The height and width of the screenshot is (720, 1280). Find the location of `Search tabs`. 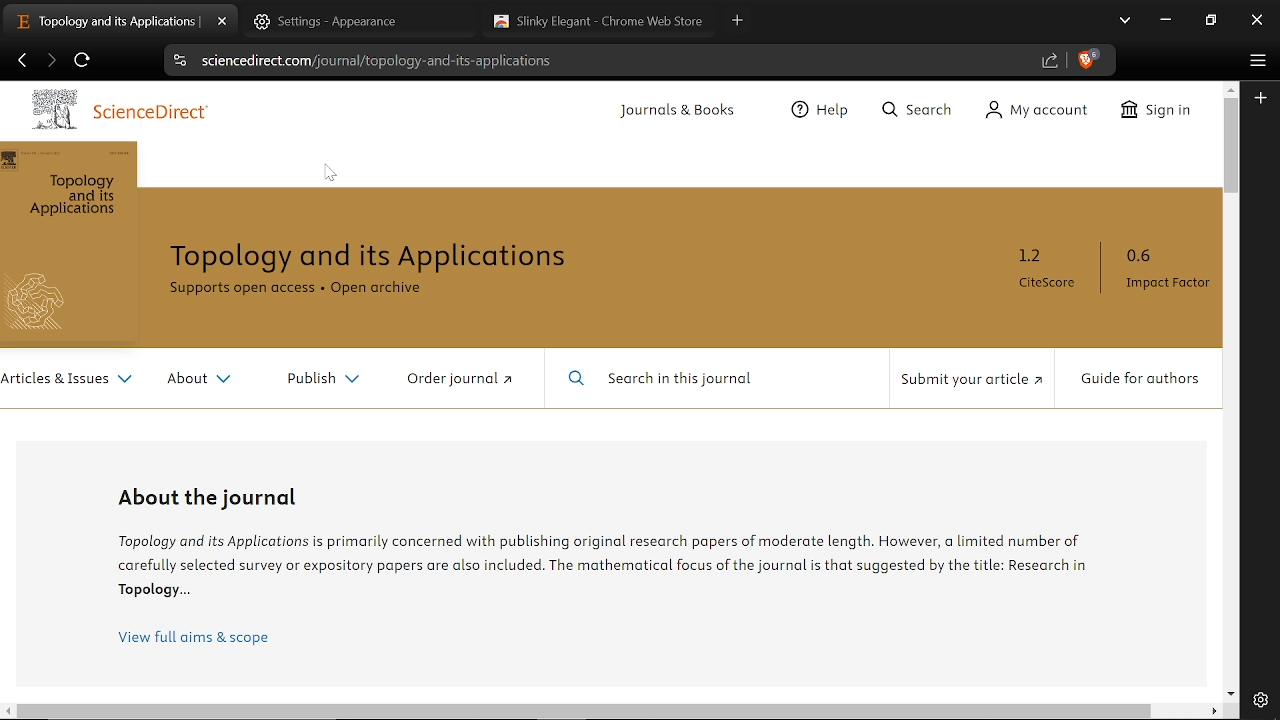

Search tabs is located at coordinates (1125, 22).